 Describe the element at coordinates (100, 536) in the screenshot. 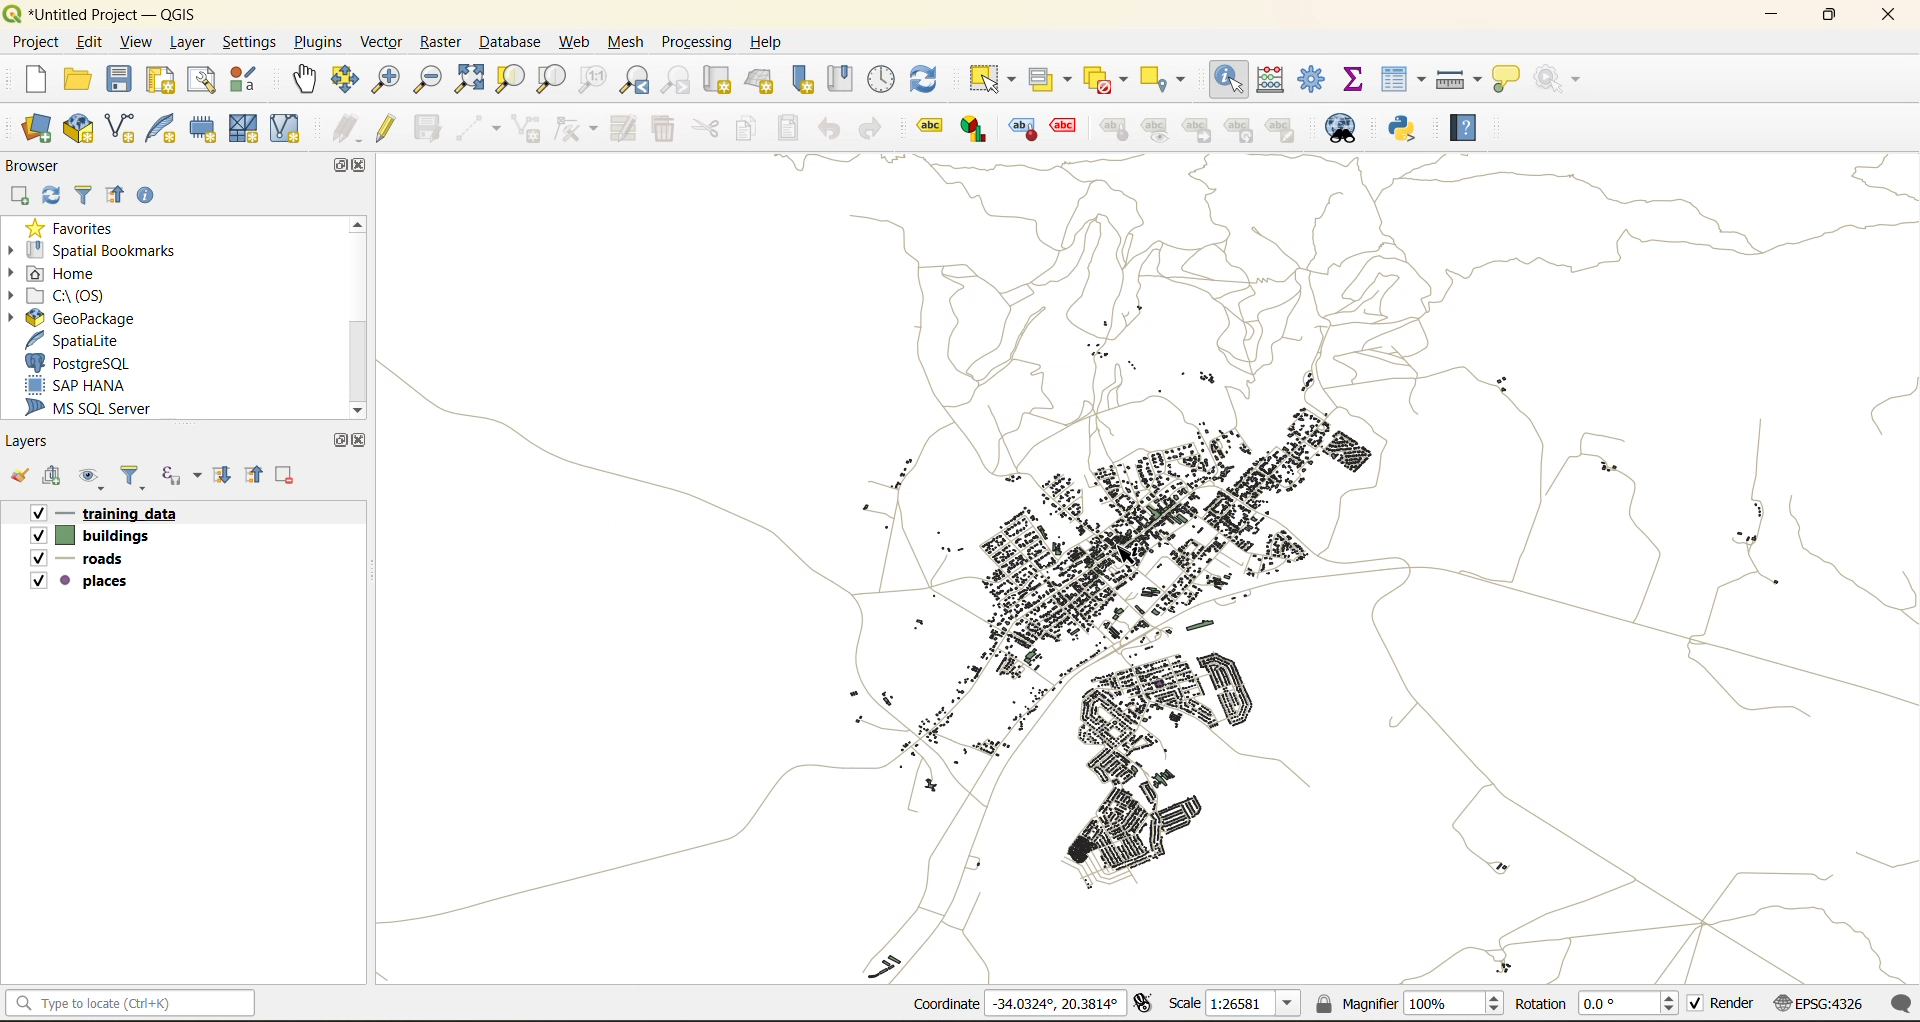

I see `buildings` at that location.